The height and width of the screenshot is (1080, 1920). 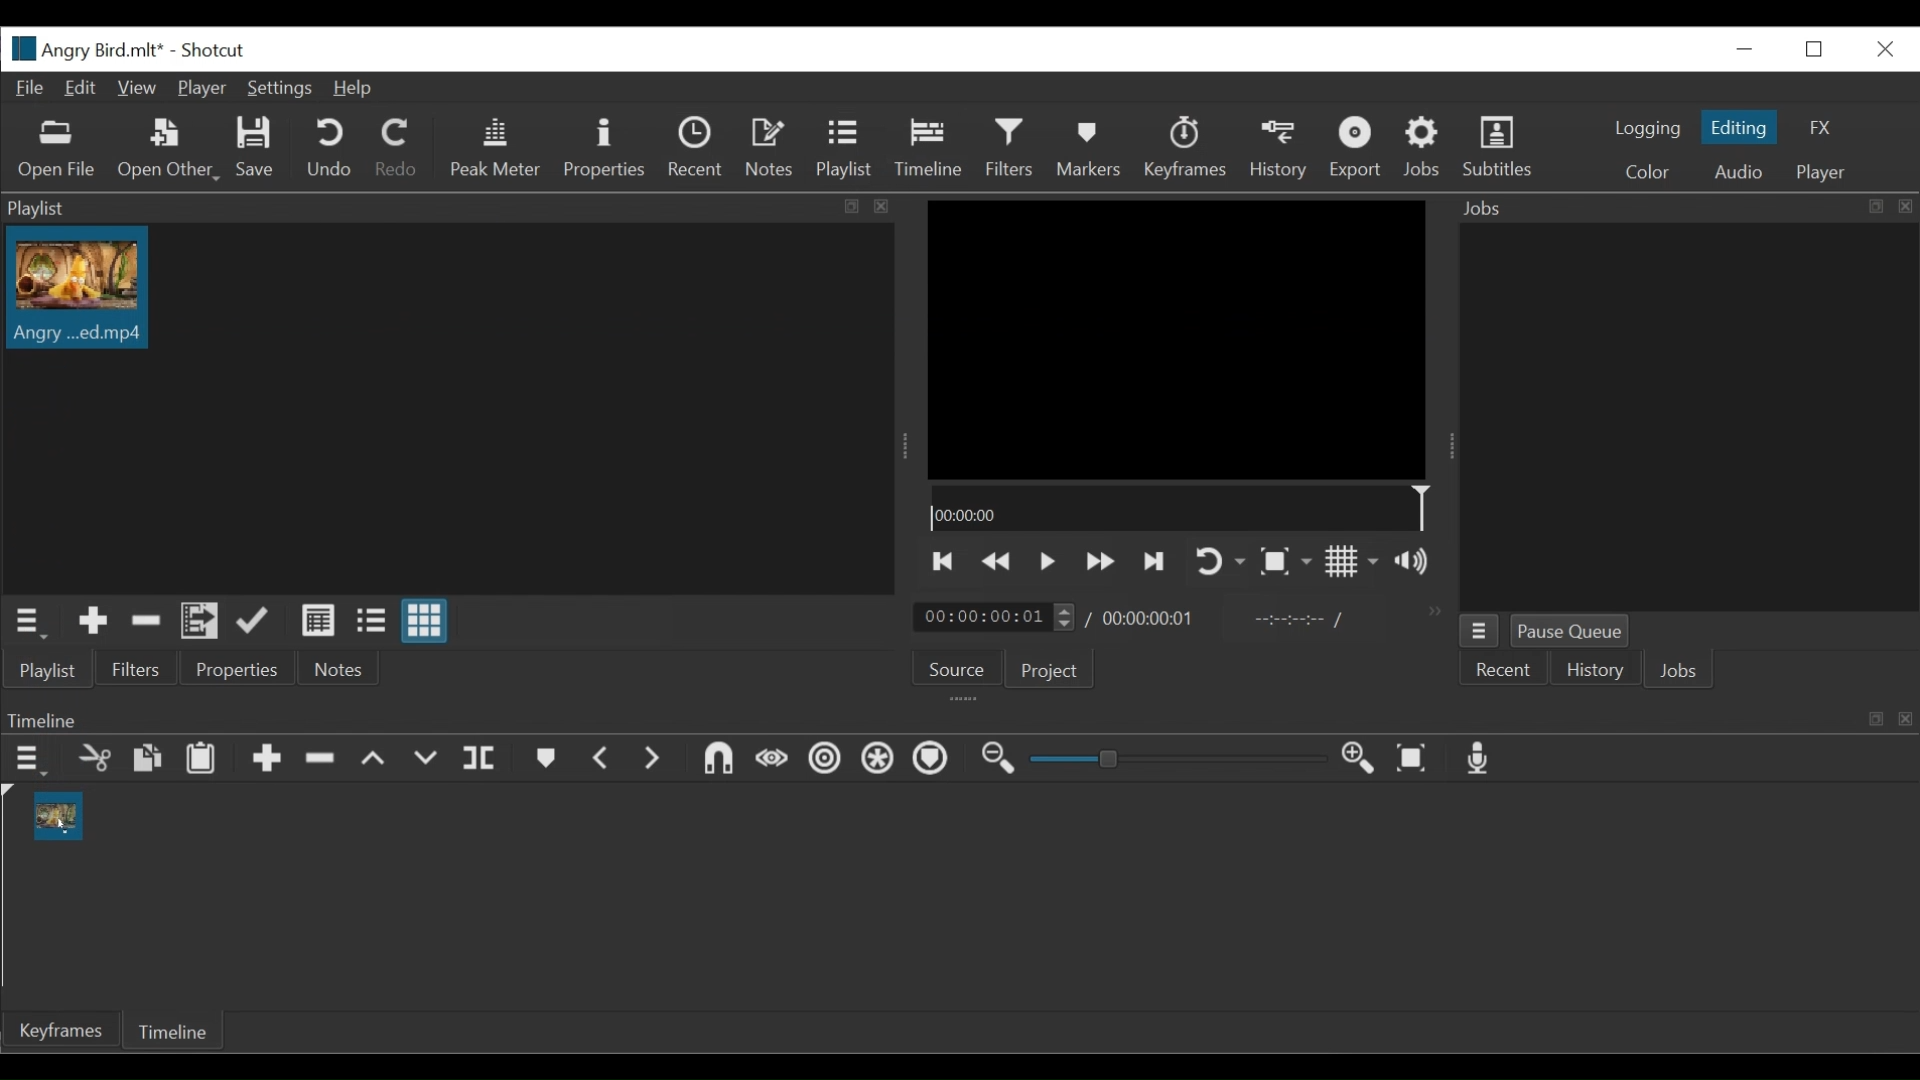 What do you see at coordinates (1148, 618) in the screenshot?
I see `Total duration` at bounding box center [1148, 618].